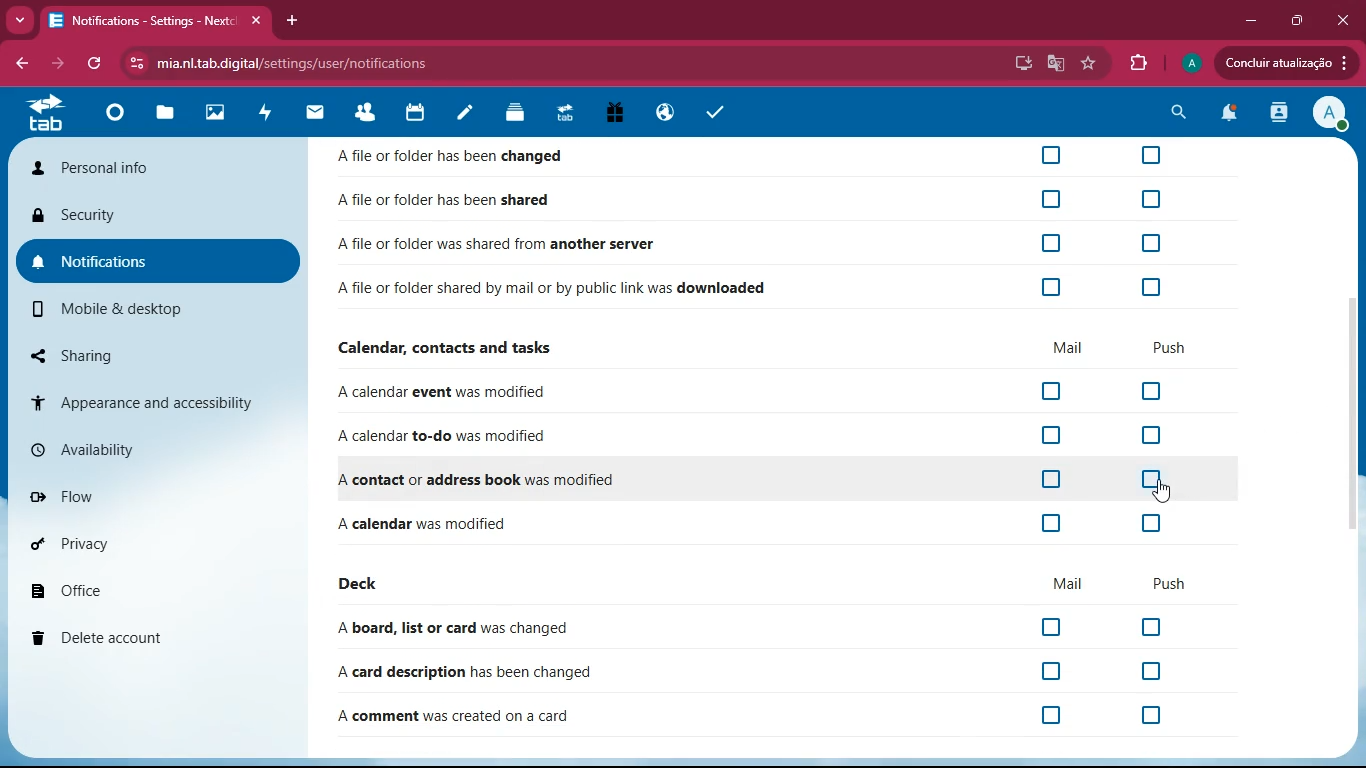 This screenshot has height=768, width=1366. Describe the element at coordinates (371, 113) in the screenshot. I see `friends` at that location.